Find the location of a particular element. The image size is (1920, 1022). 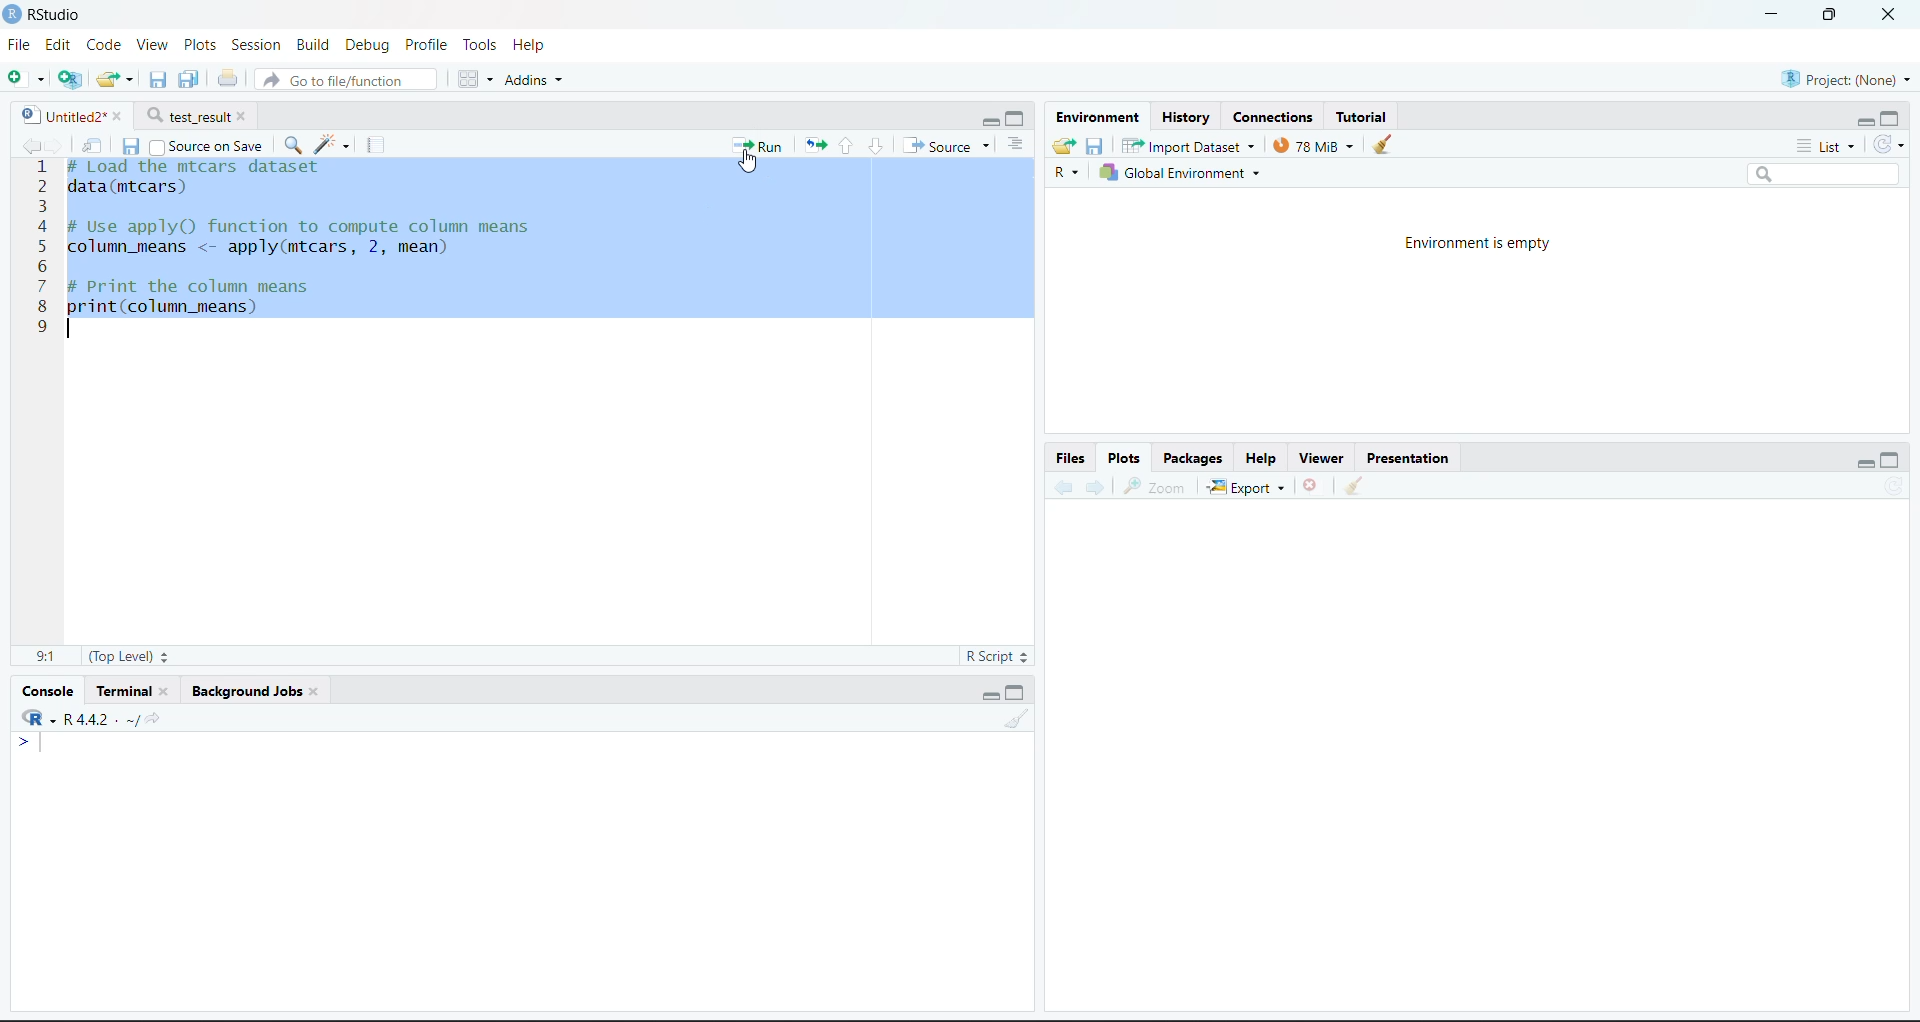

Connections is located at coordinates (1275, 117).